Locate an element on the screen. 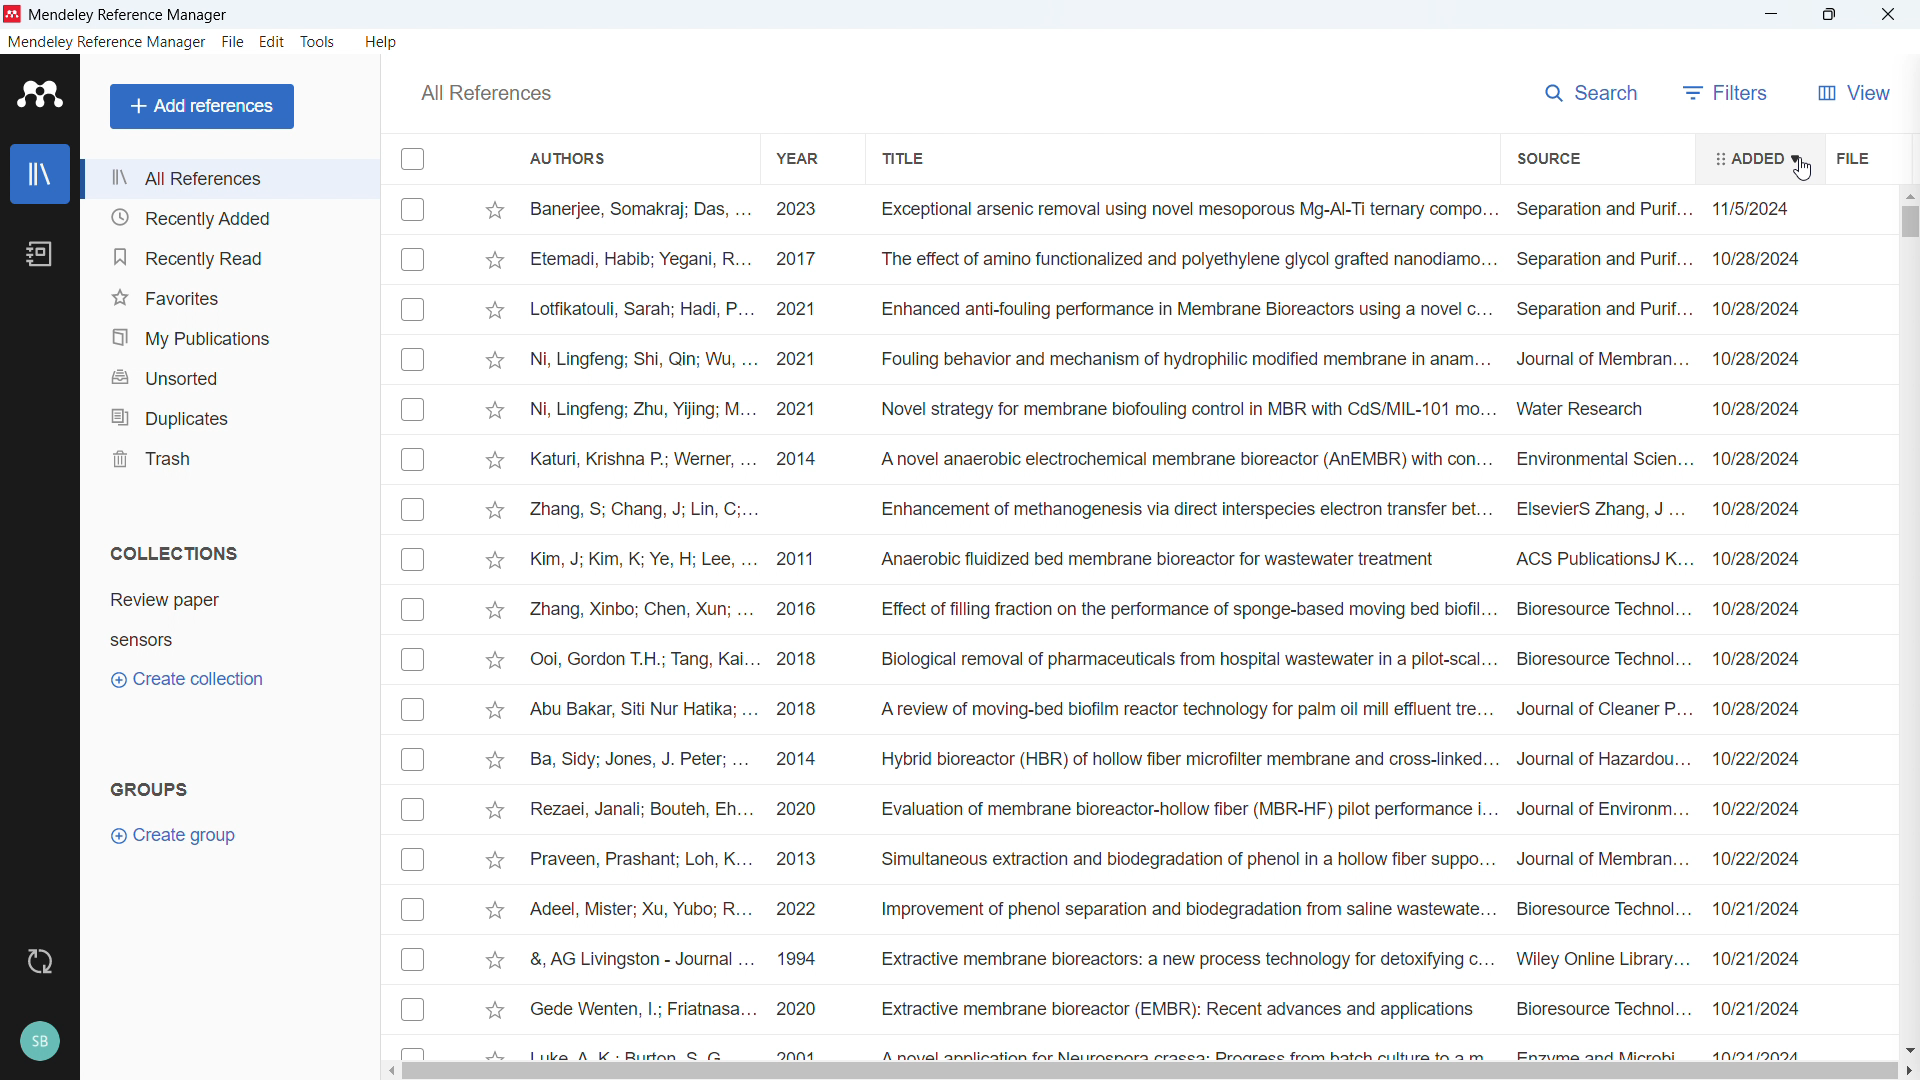 This screenshot has width=1920, height=1080. edit is located at coordinates (272, 42).